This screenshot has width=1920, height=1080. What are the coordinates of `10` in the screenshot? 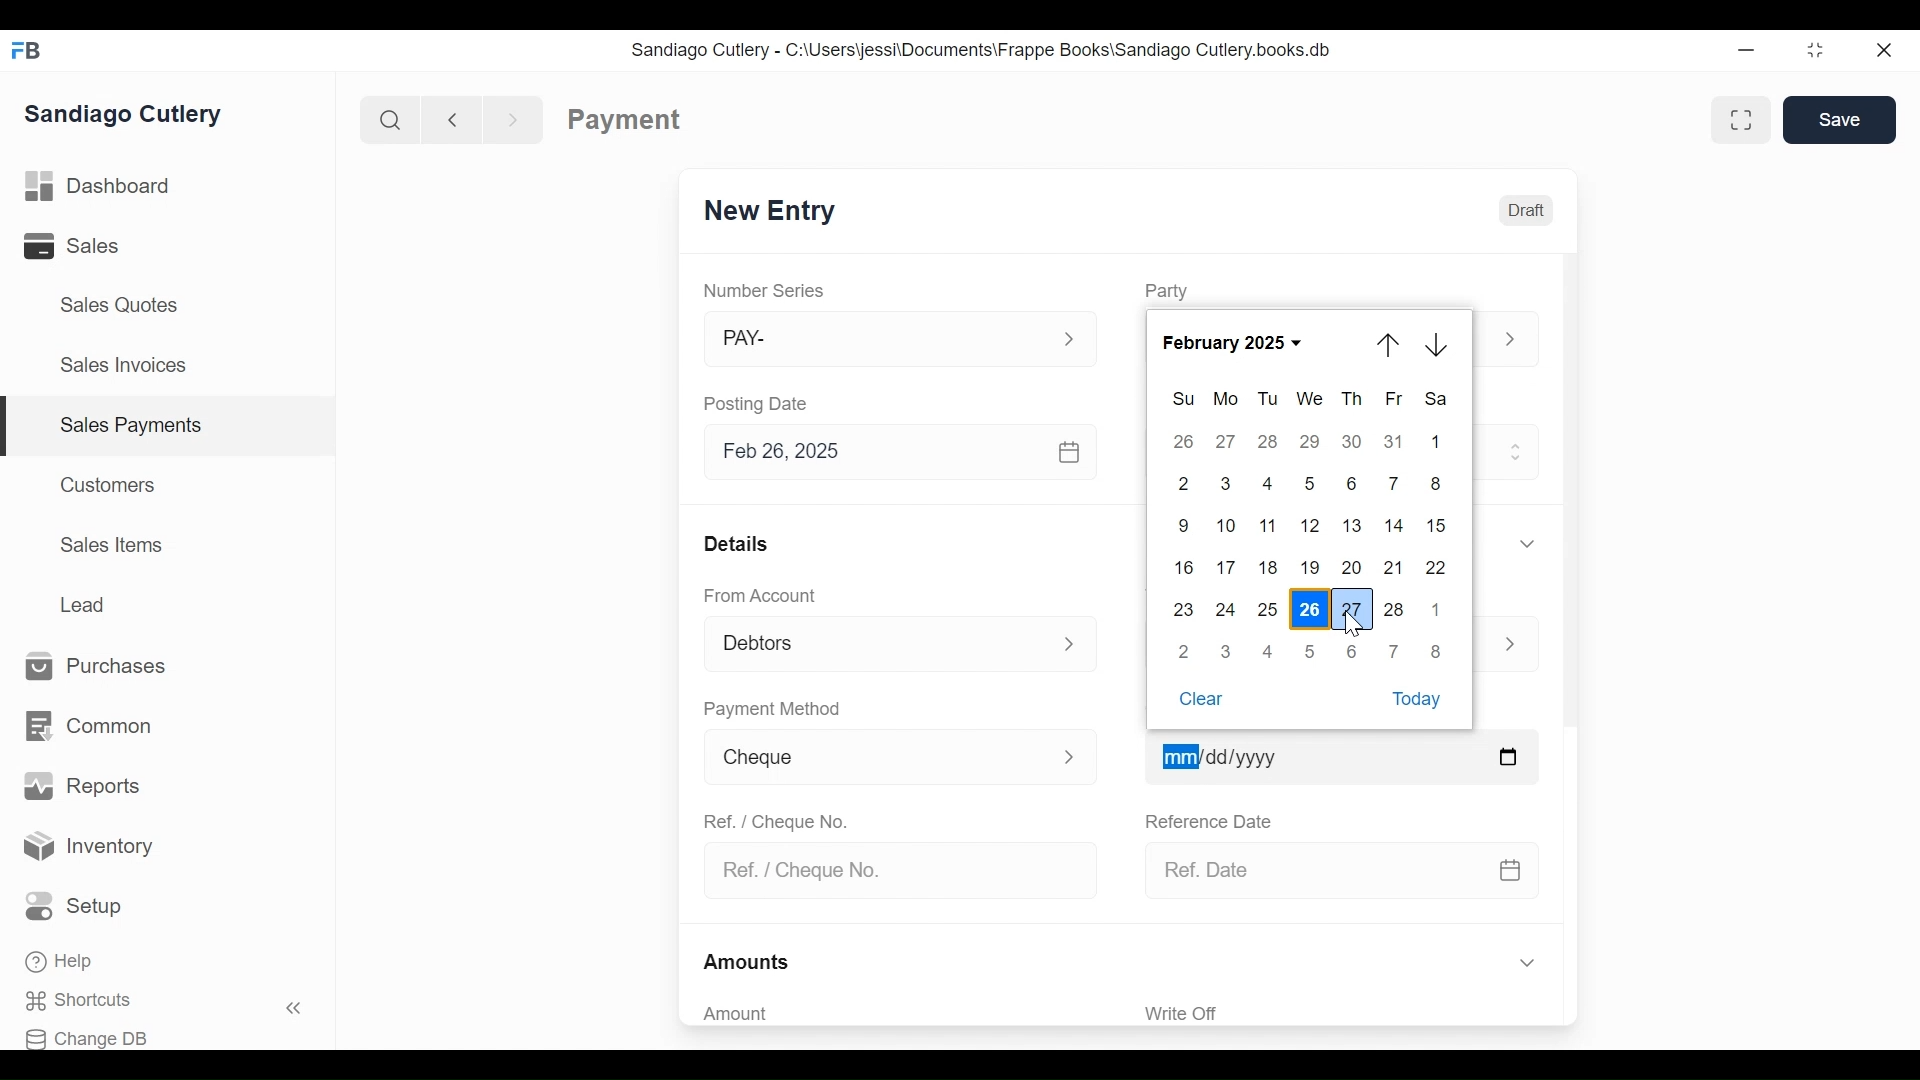 It's located at (1226, 525).